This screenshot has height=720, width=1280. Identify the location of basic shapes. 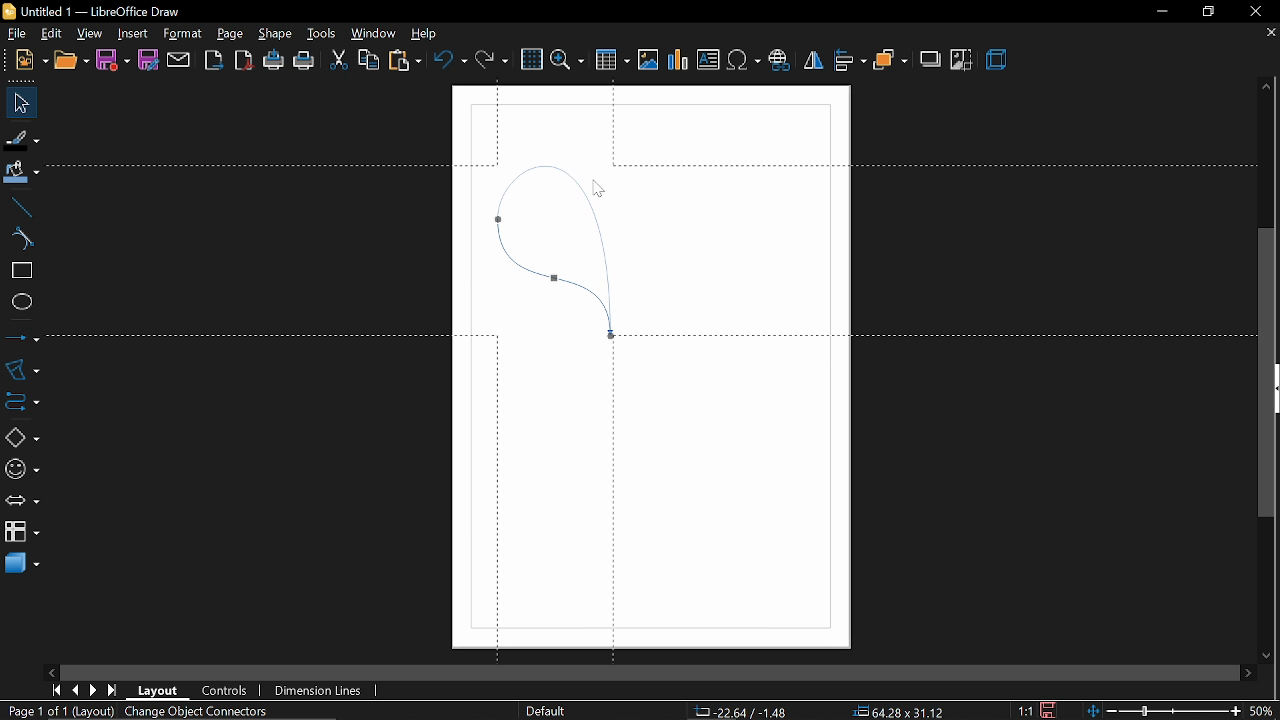
(18, 434).